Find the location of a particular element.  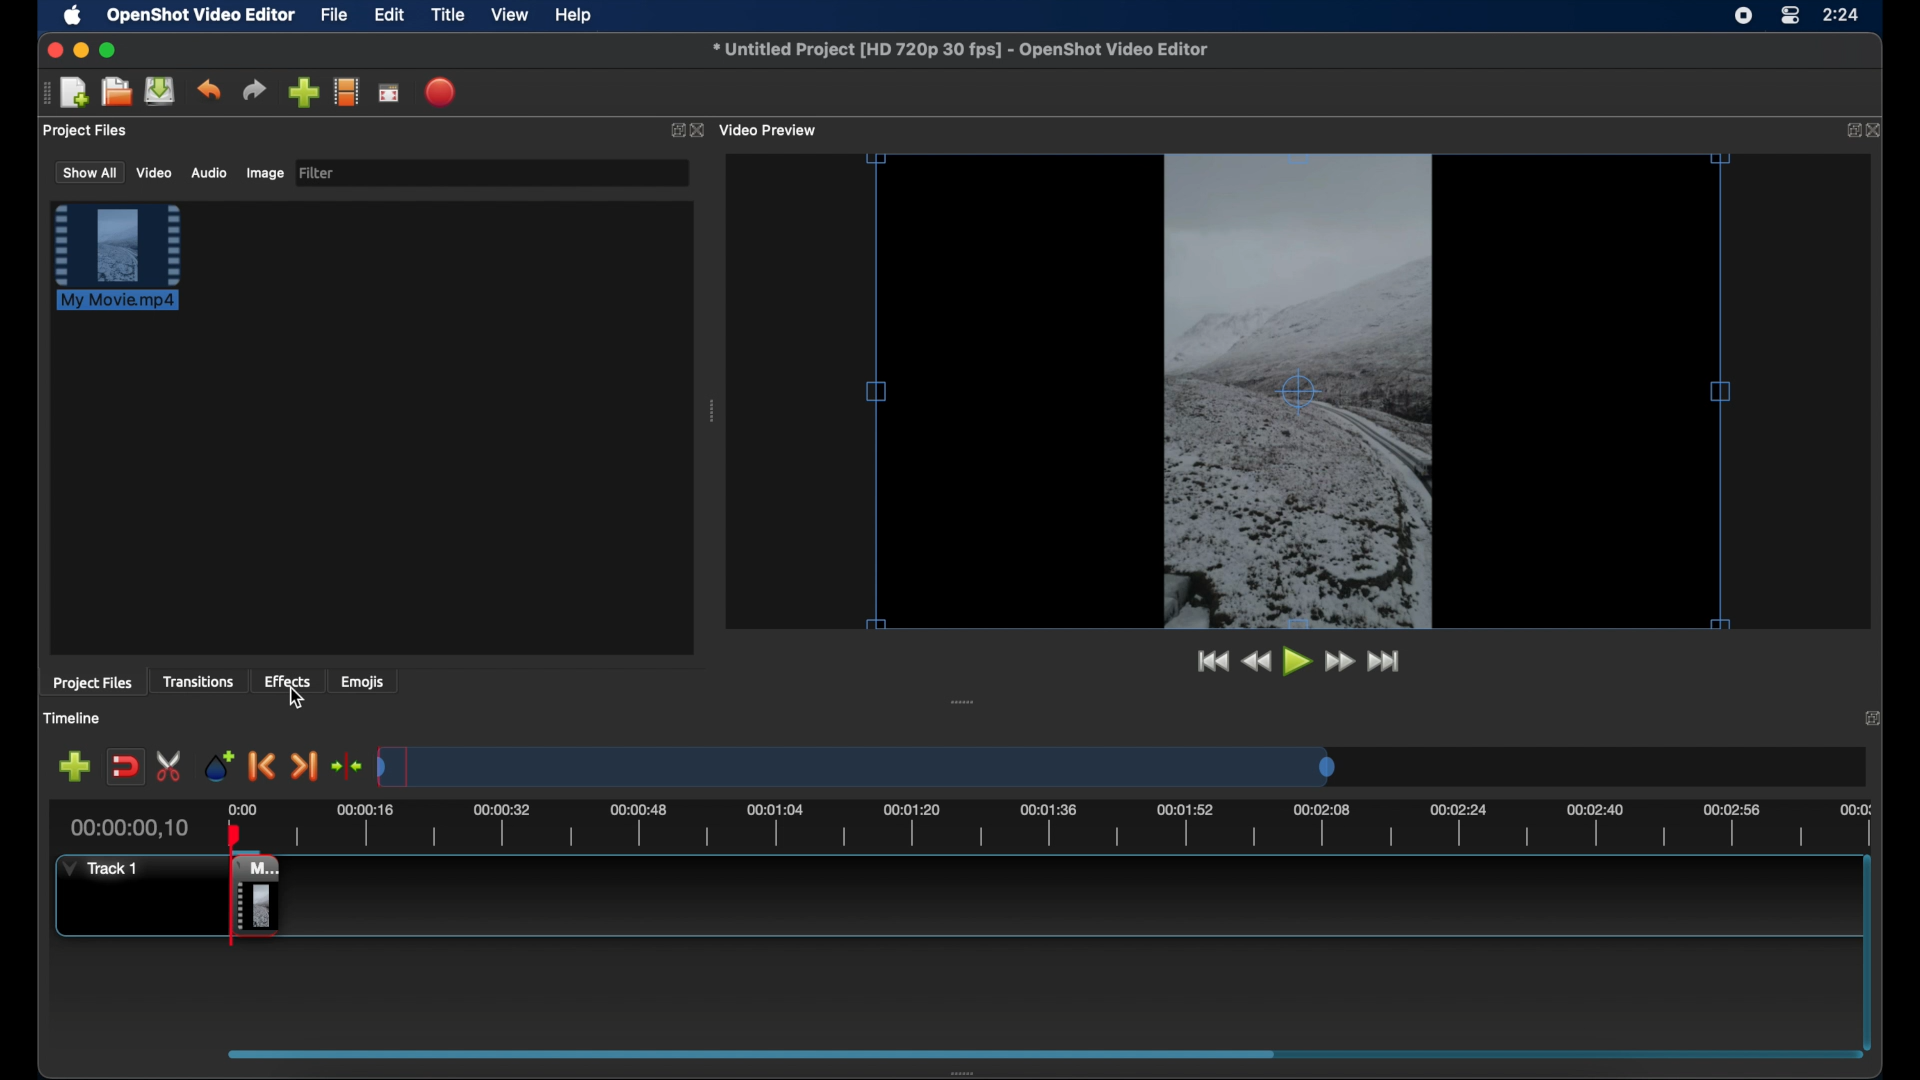

drag handle is located at coordinates (43, 93).